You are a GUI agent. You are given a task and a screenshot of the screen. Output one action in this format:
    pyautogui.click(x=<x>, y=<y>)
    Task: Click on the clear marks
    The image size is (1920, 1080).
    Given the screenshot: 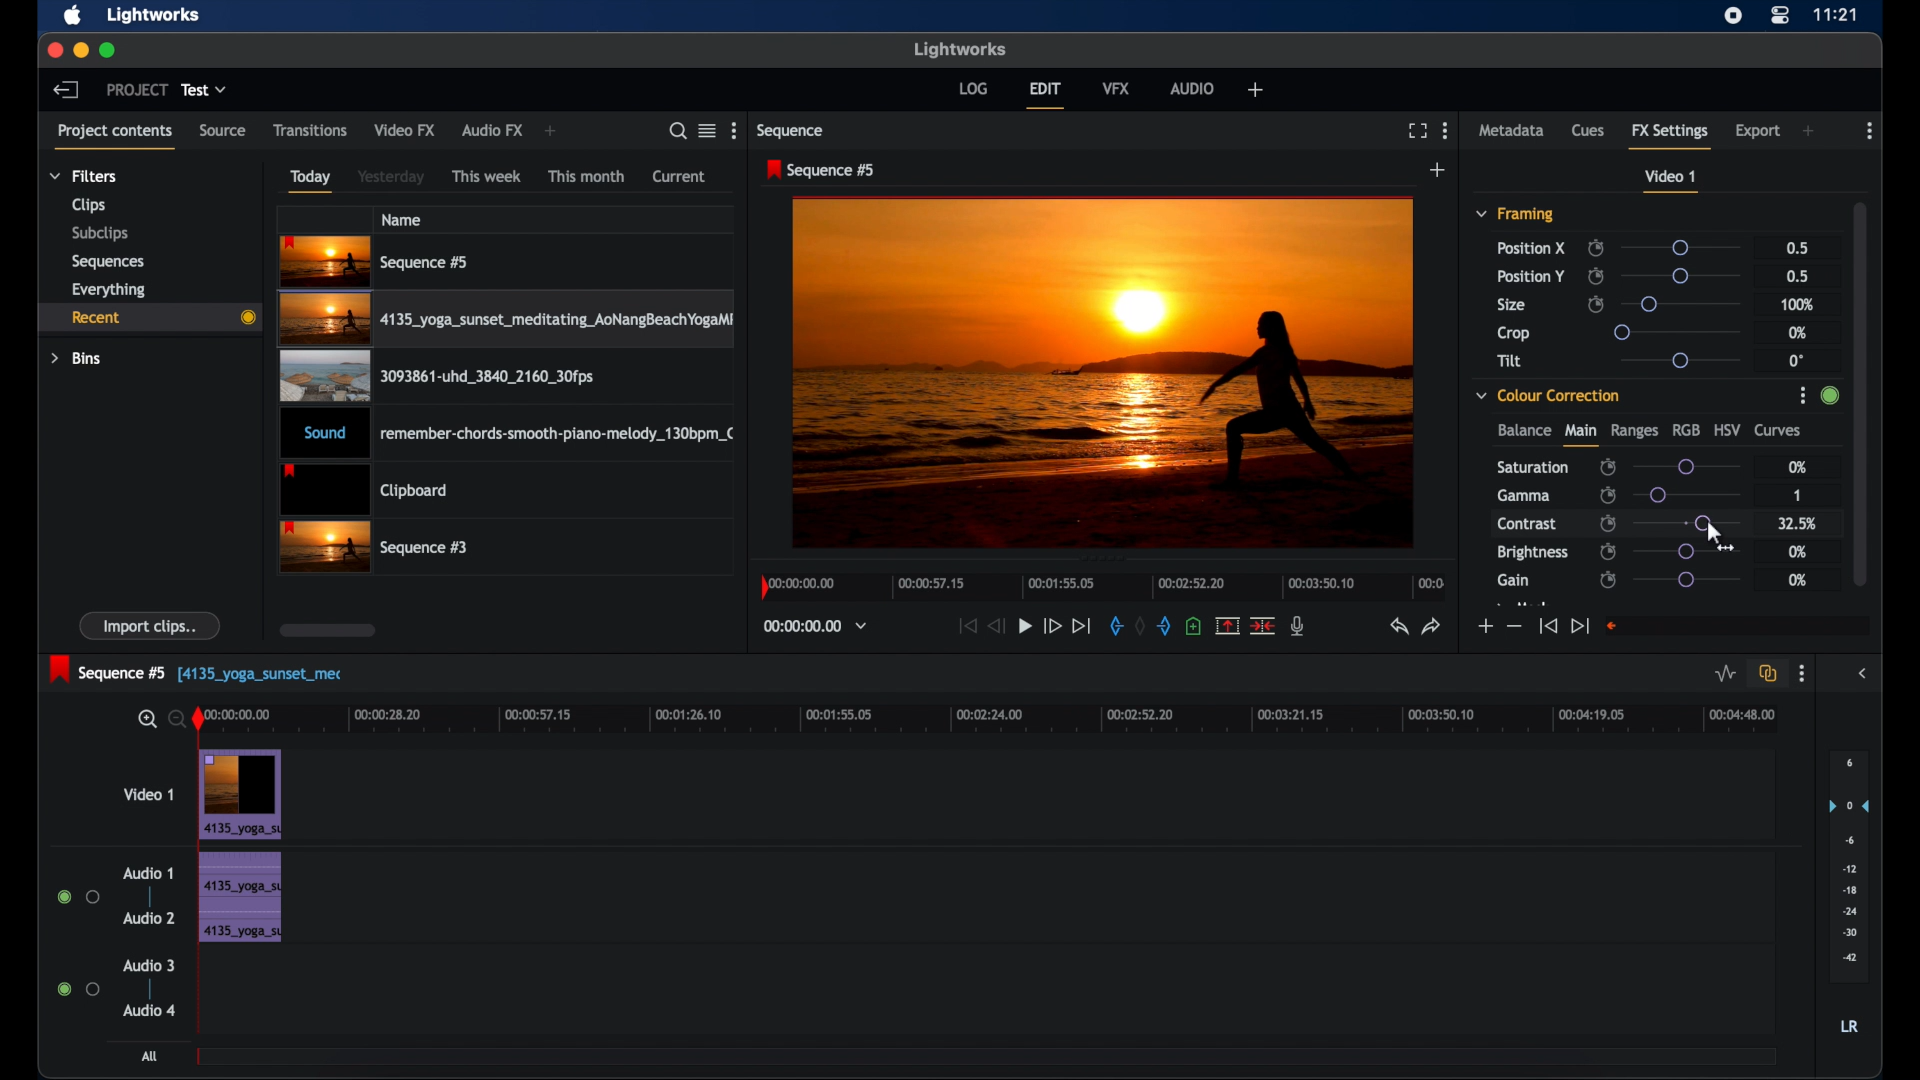 What is the action you would take?
    pyautogui.click(x=1140, y=627)
    